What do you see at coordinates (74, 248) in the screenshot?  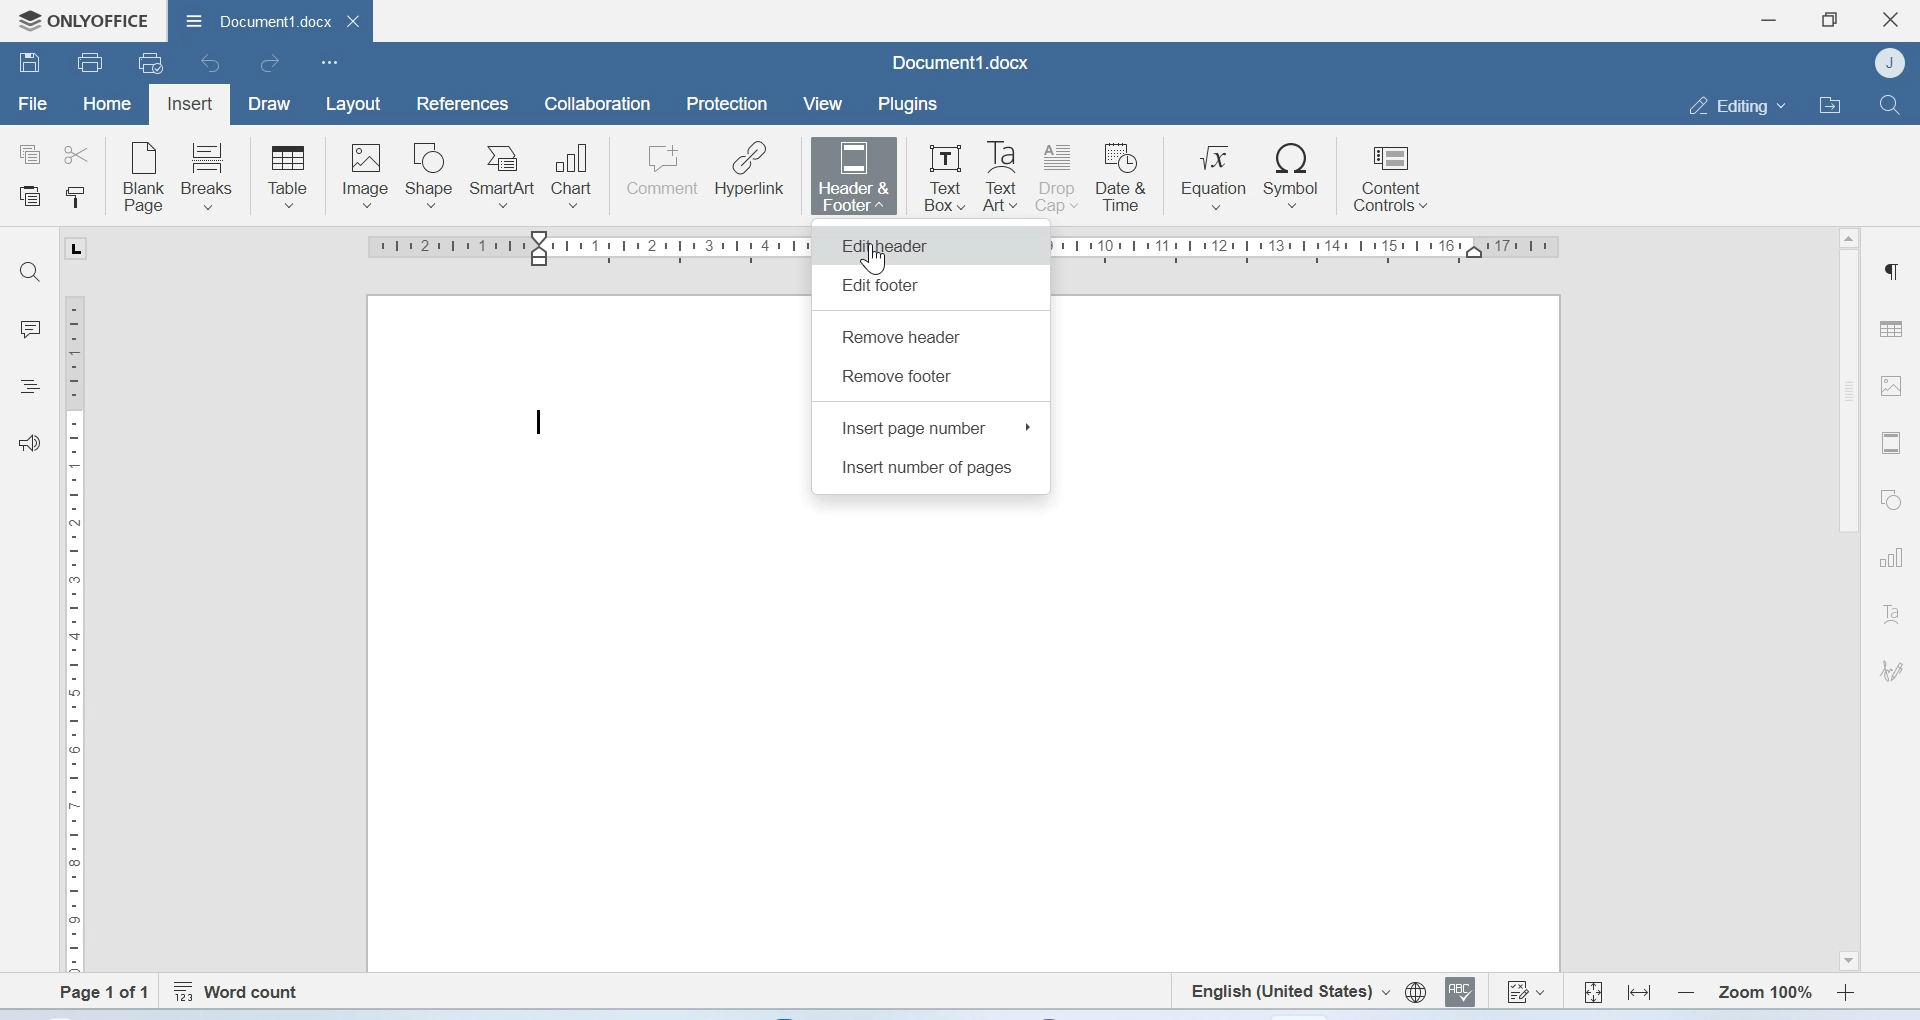 I see `L` at bounding box center [74, 248].